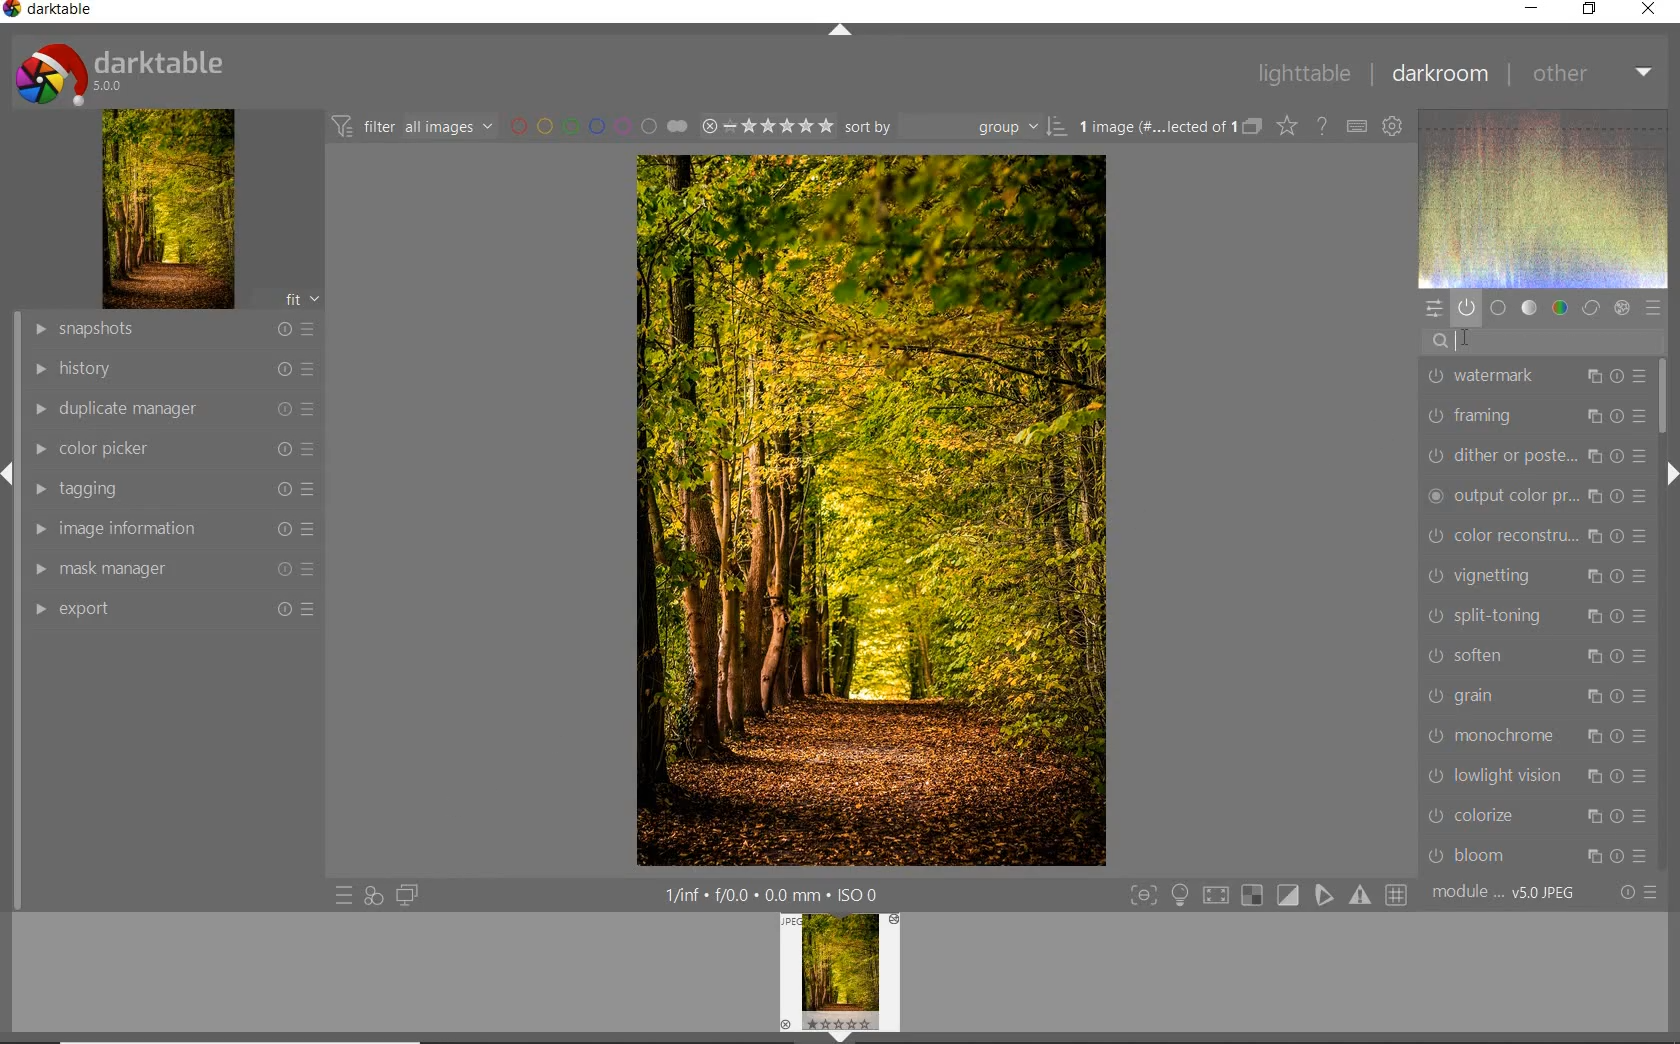 This screenshot has width=1680, height=1044. I want to click on show global preference, so click(1394, 128).